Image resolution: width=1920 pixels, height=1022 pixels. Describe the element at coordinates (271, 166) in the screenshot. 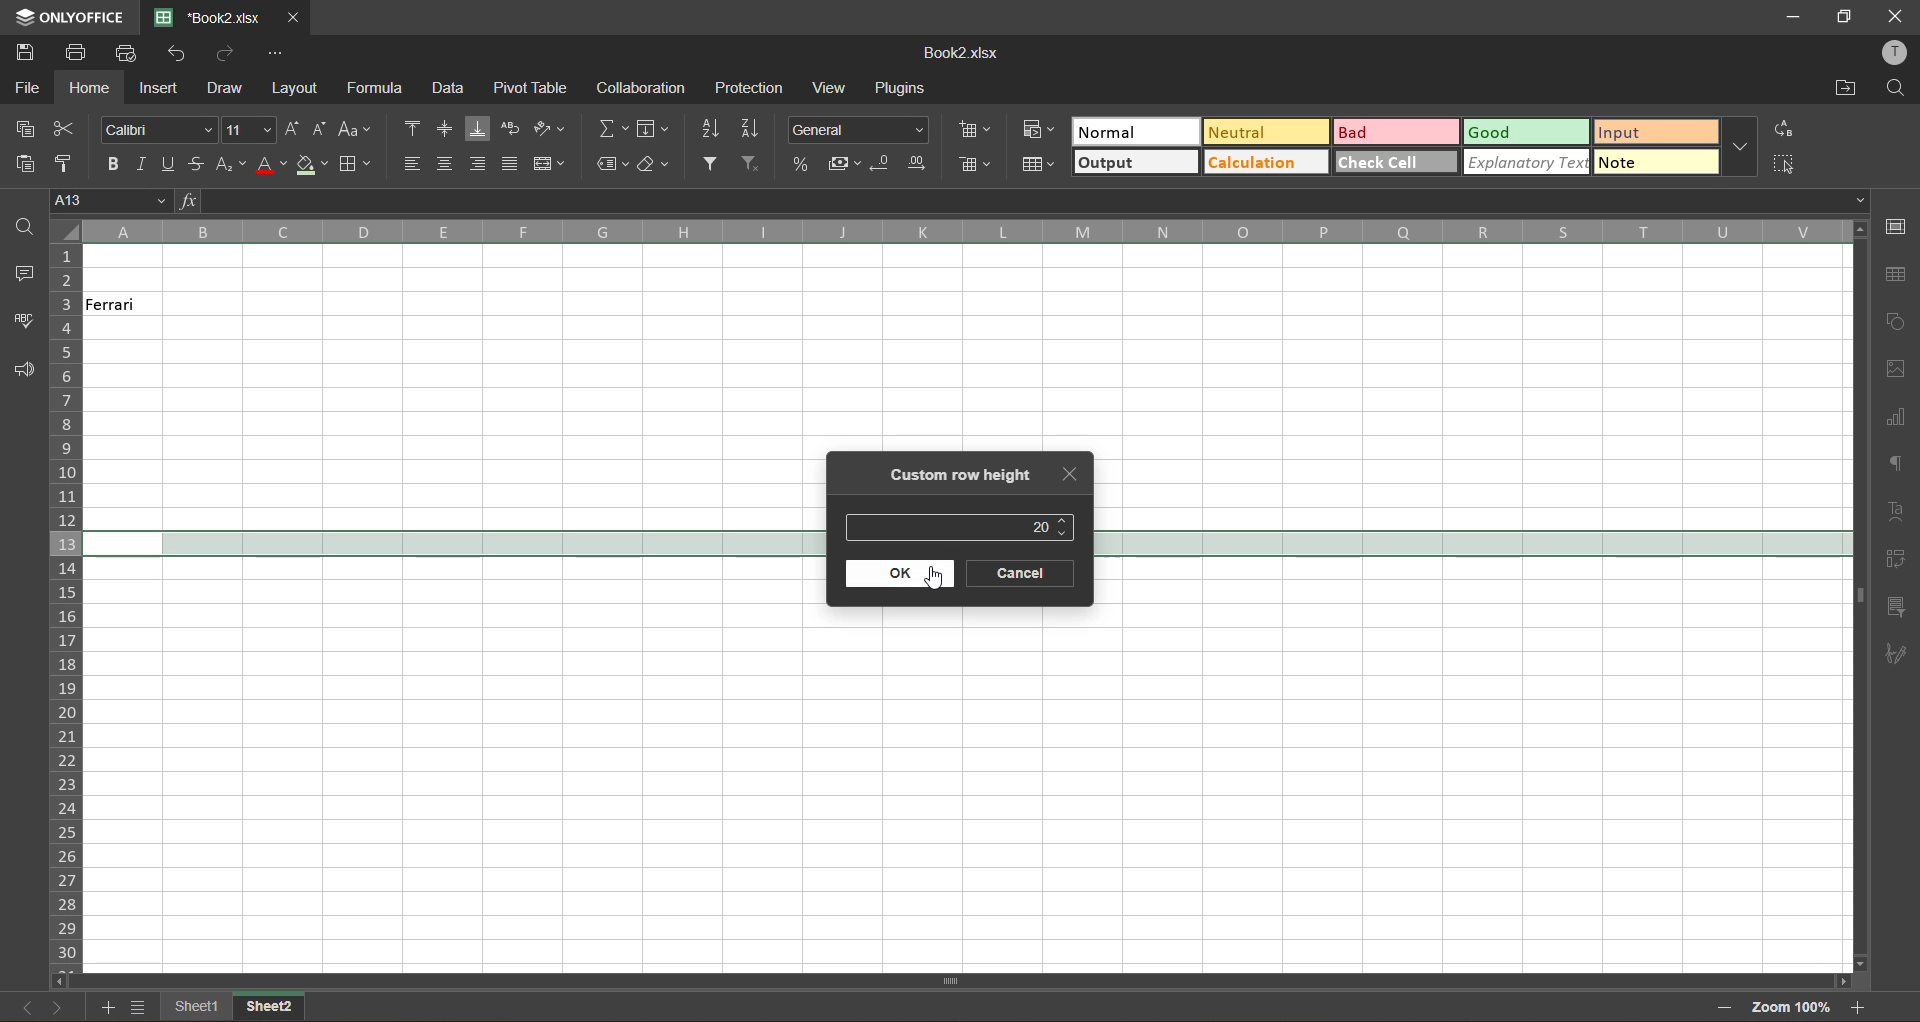

I see `font color` at that location.